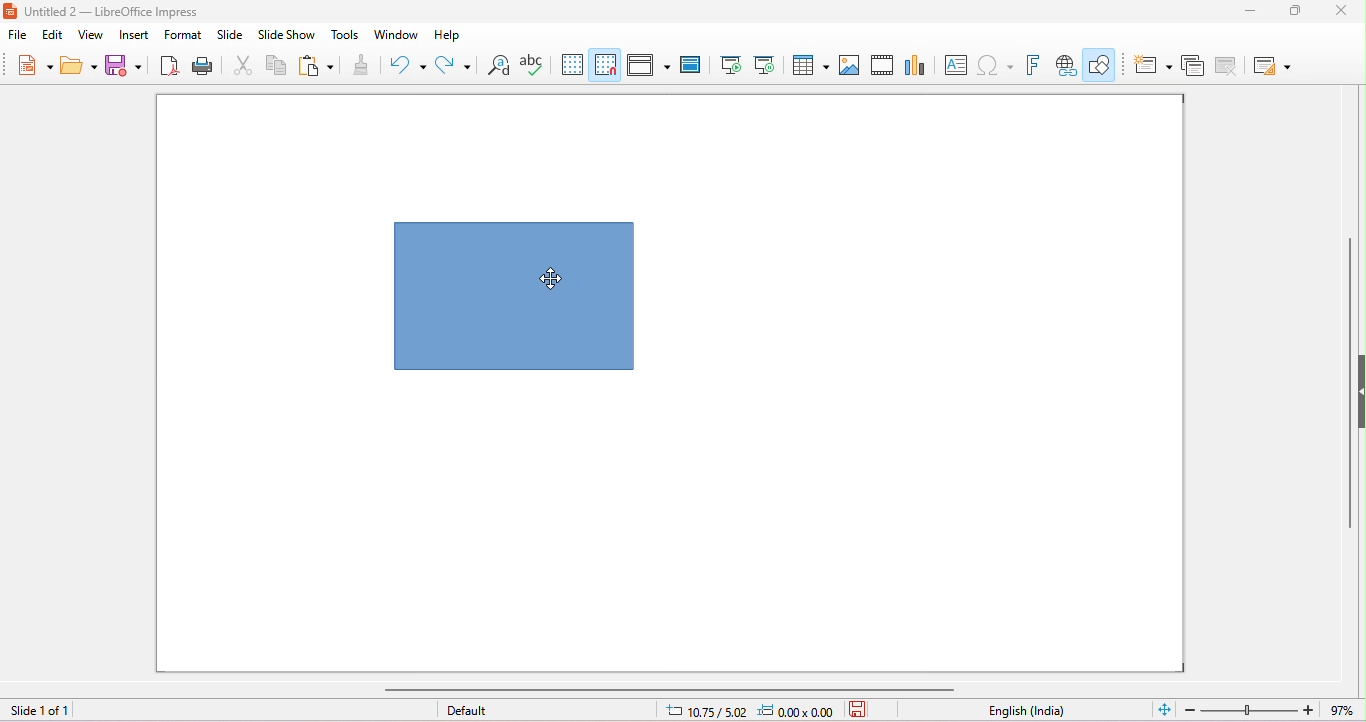  What do you see at coordinates (552, 281) in the screenshot?
I see `cursor` at bounding box center [552, 281].